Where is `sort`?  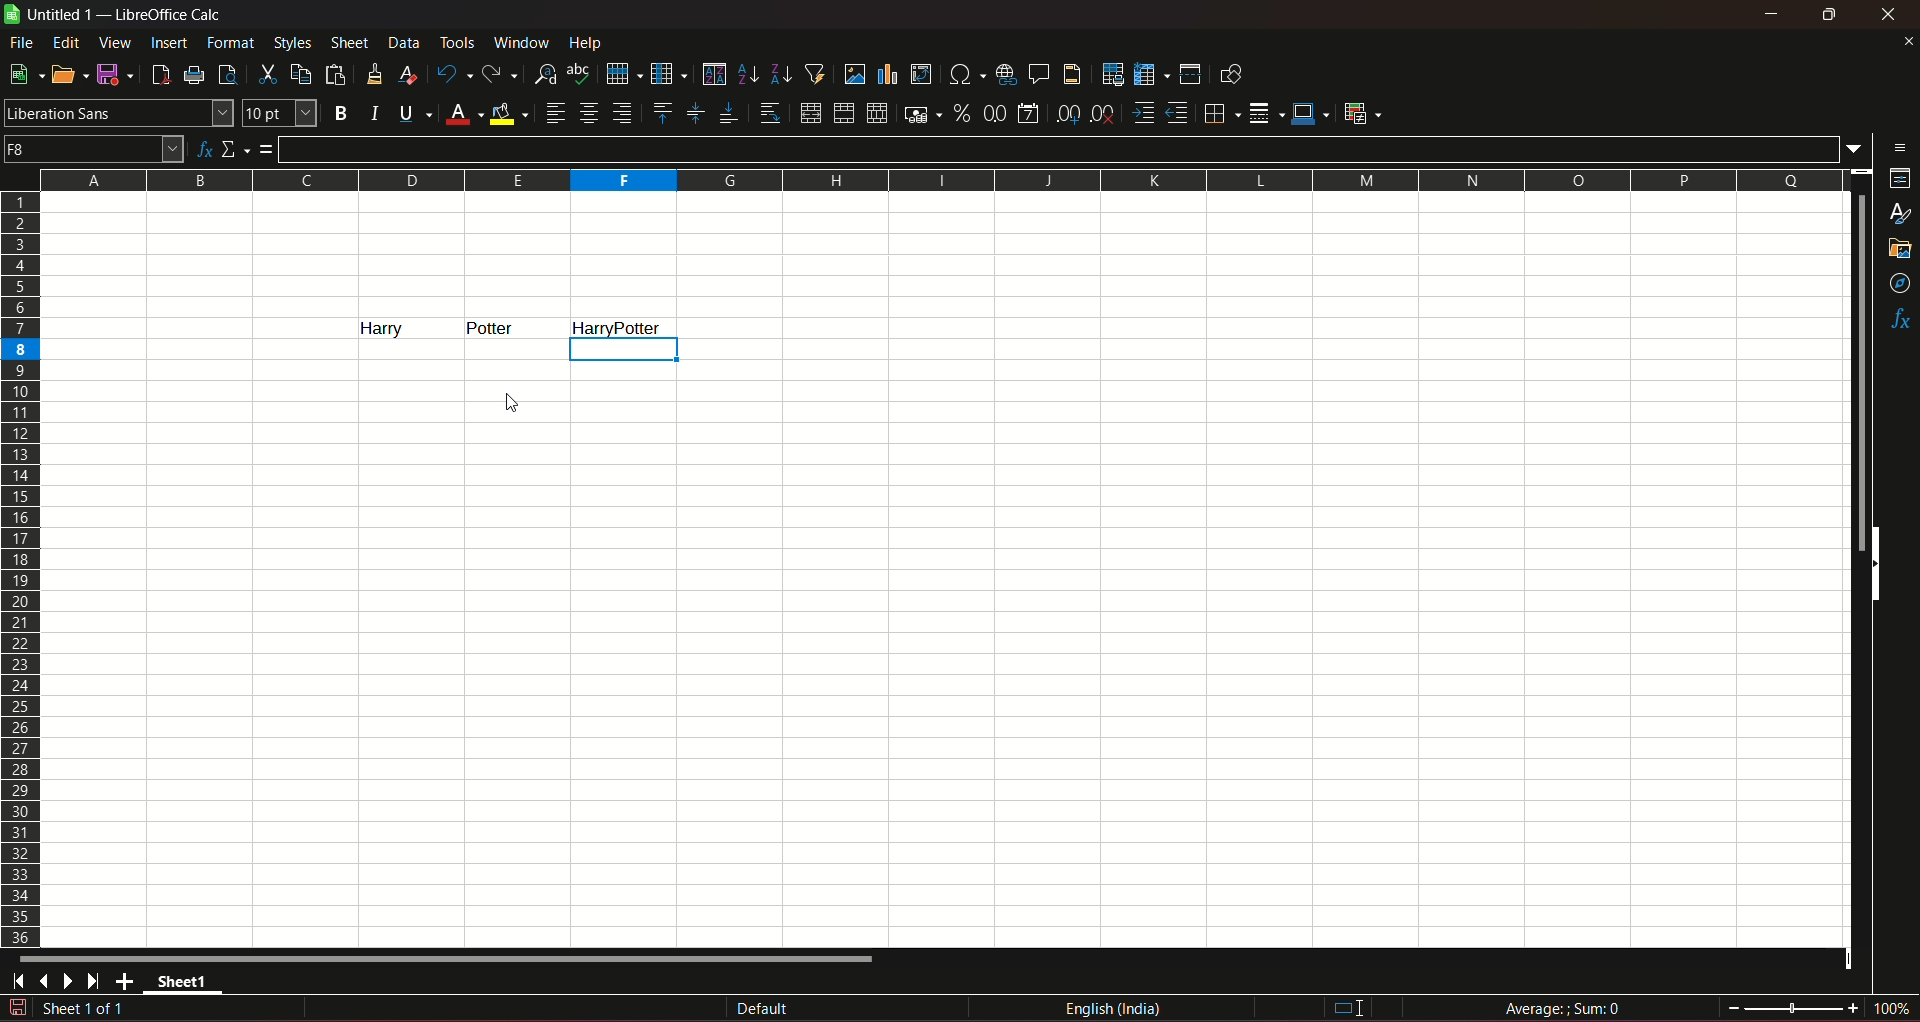
sort is located at coordinates (713, 74).